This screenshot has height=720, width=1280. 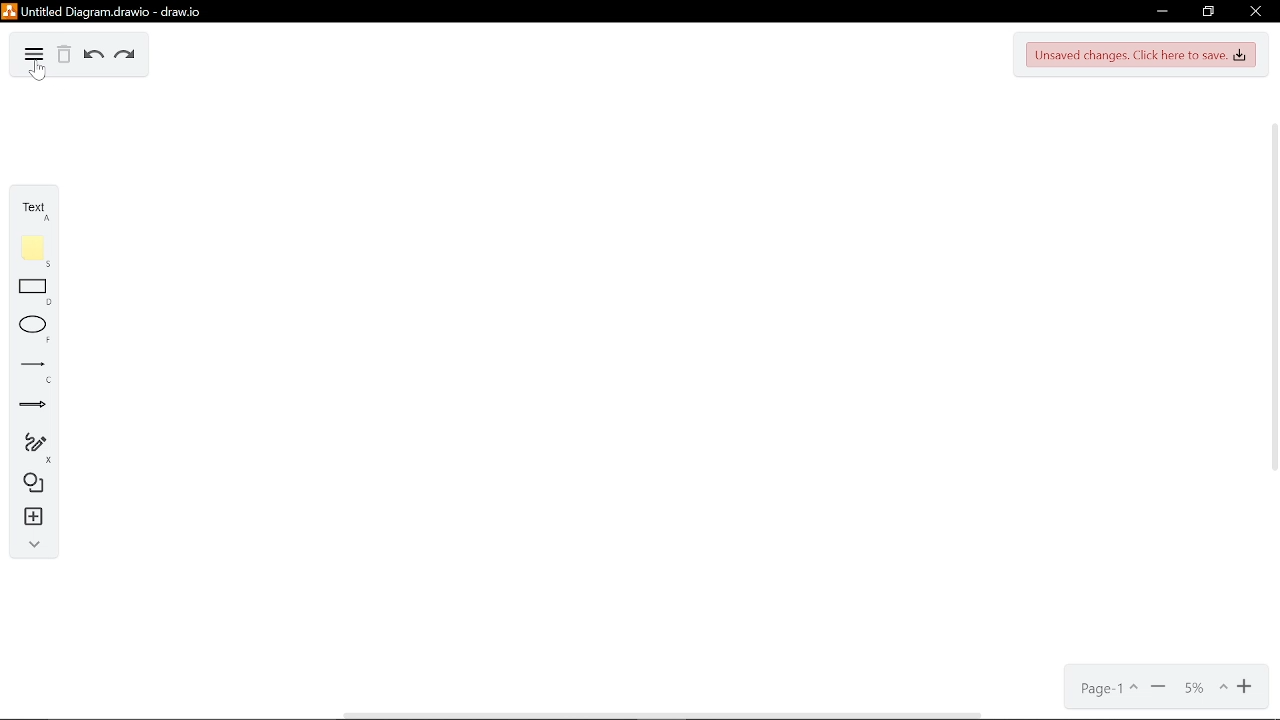 What do you see at coordinates (27, 546) in the screenshot?
I see `Collapse` at bounding box center [27, 546].